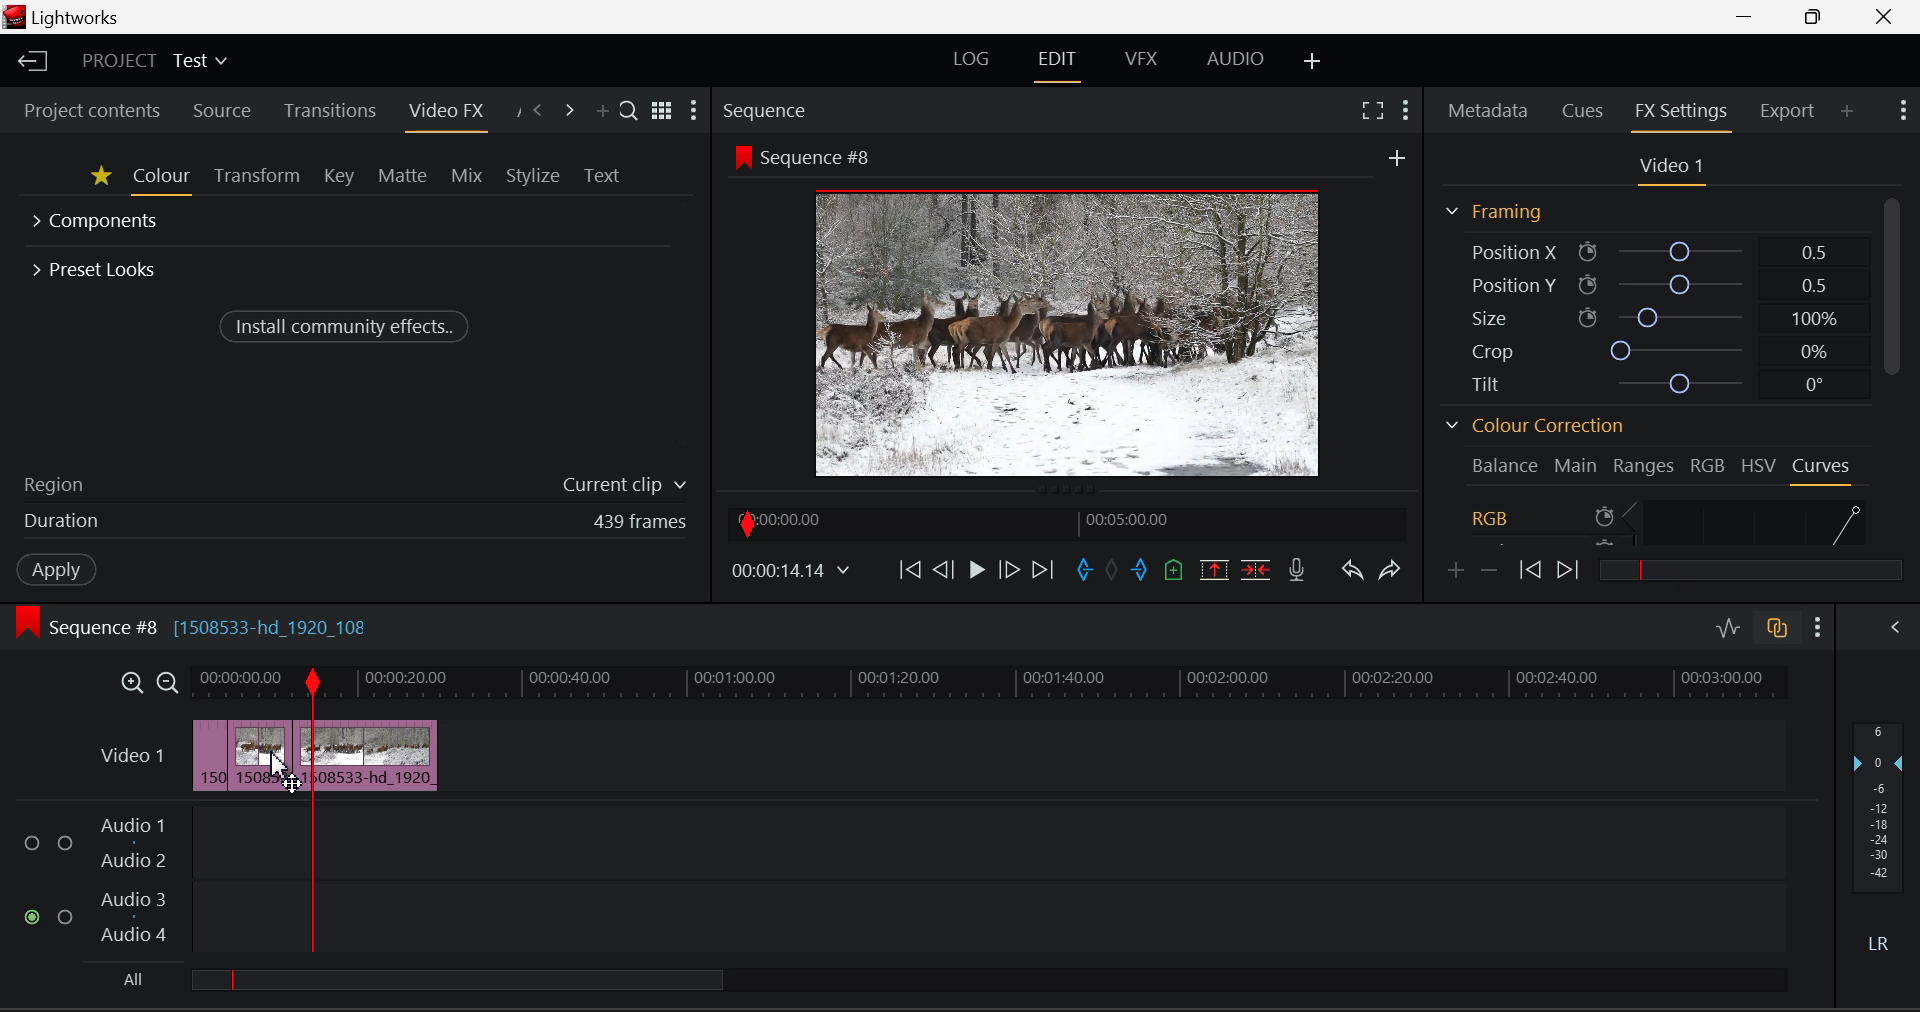 Image resolution: width=1920 pixels, height=1012 pixels. What do you see at coordinates (1085, 569) in the screenshot?
I see `Mark In` at bounding box center [1085, 569].